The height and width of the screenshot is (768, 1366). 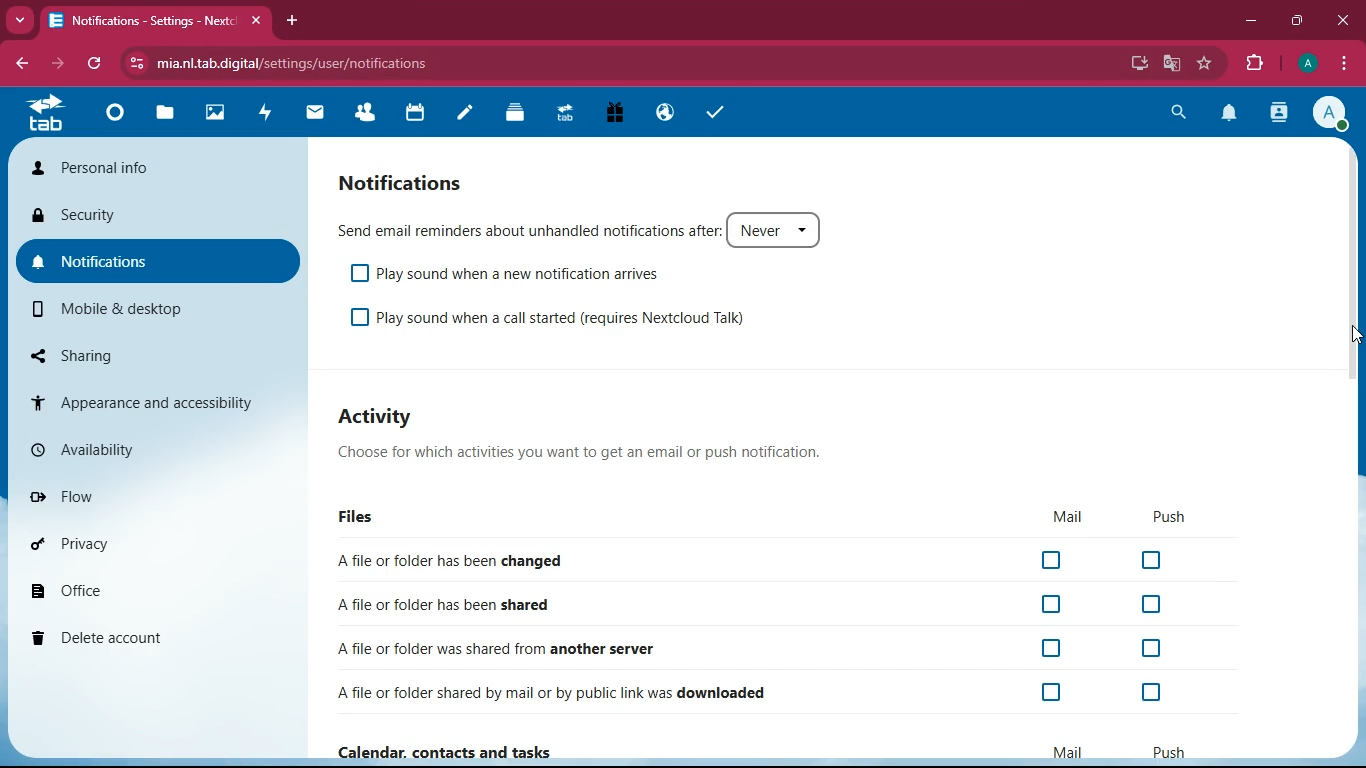 What do you see at coordinates (1280, 114) in the screenshot?
I see `activity` at bounding box center [1280, 114].